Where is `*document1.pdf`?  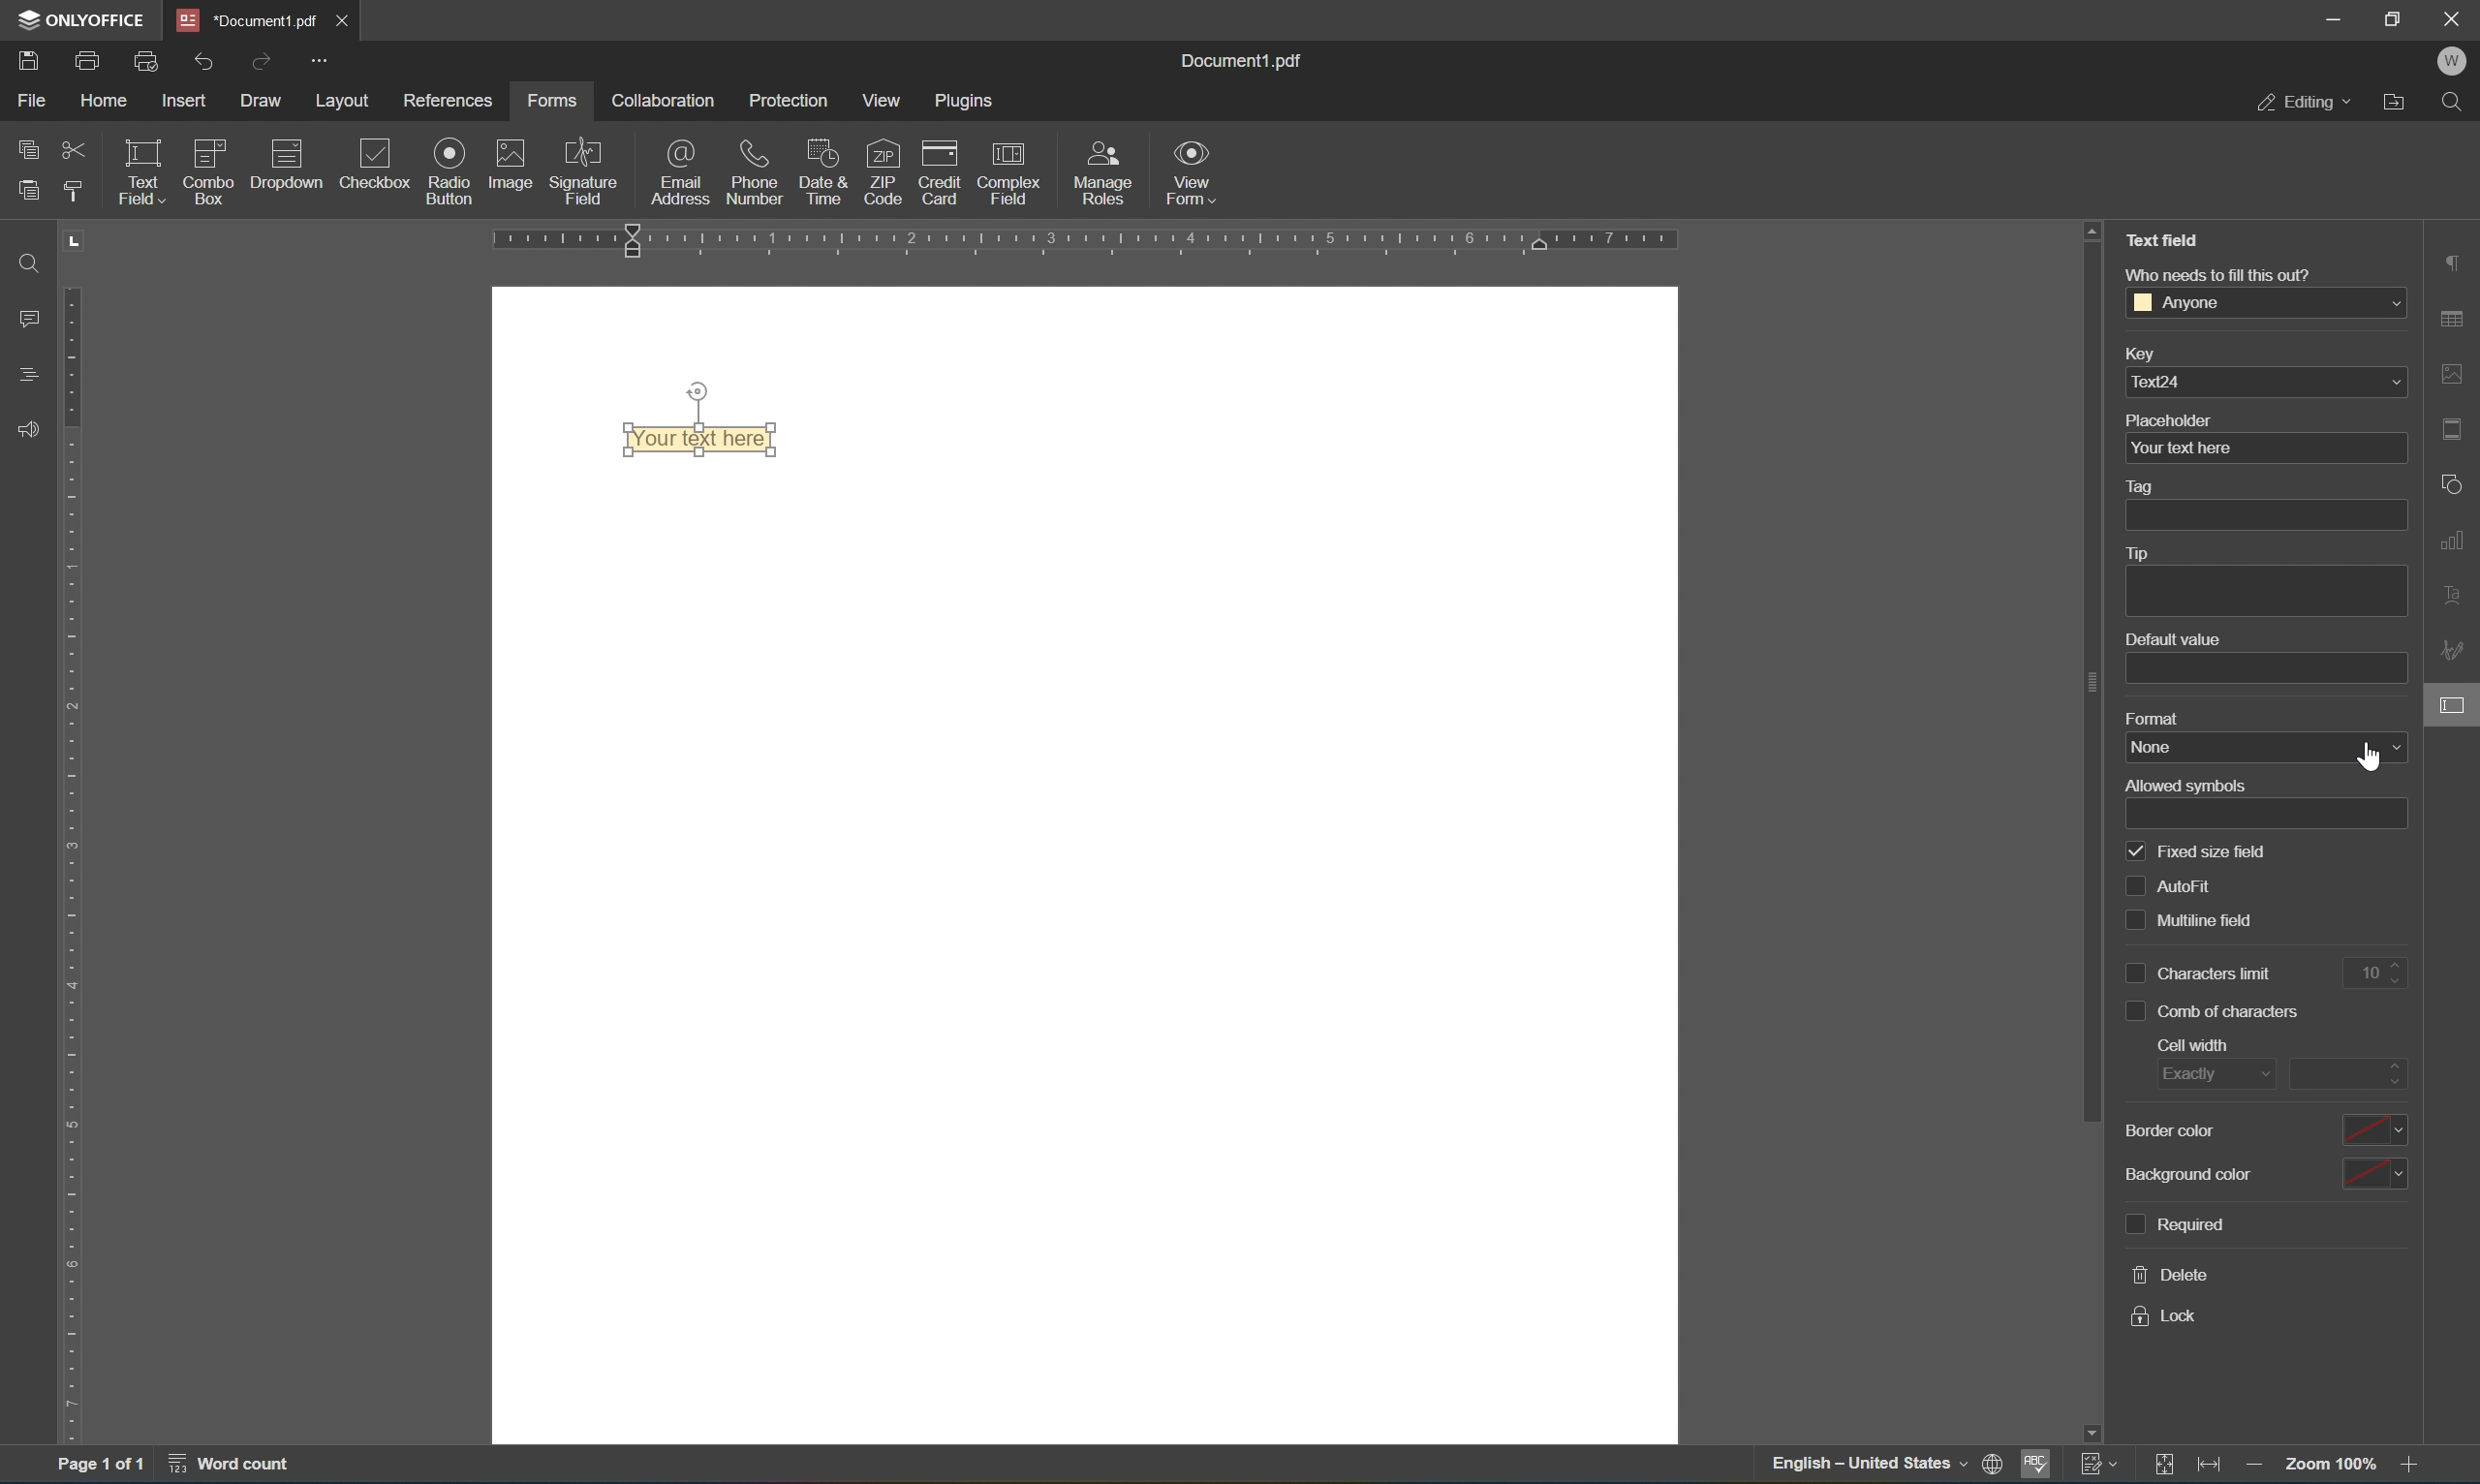
*document1.pdf is located at coordinates (248, 20).